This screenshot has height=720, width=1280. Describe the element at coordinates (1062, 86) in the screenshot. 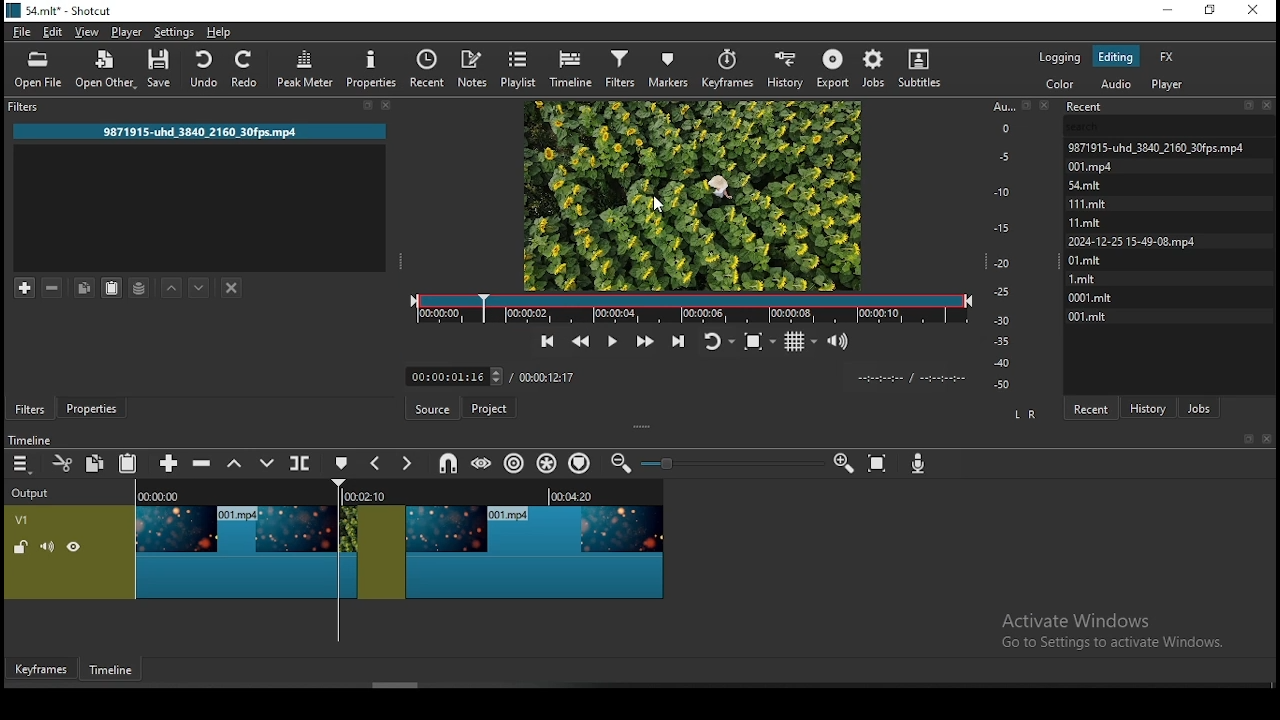

I see `color` at that location.